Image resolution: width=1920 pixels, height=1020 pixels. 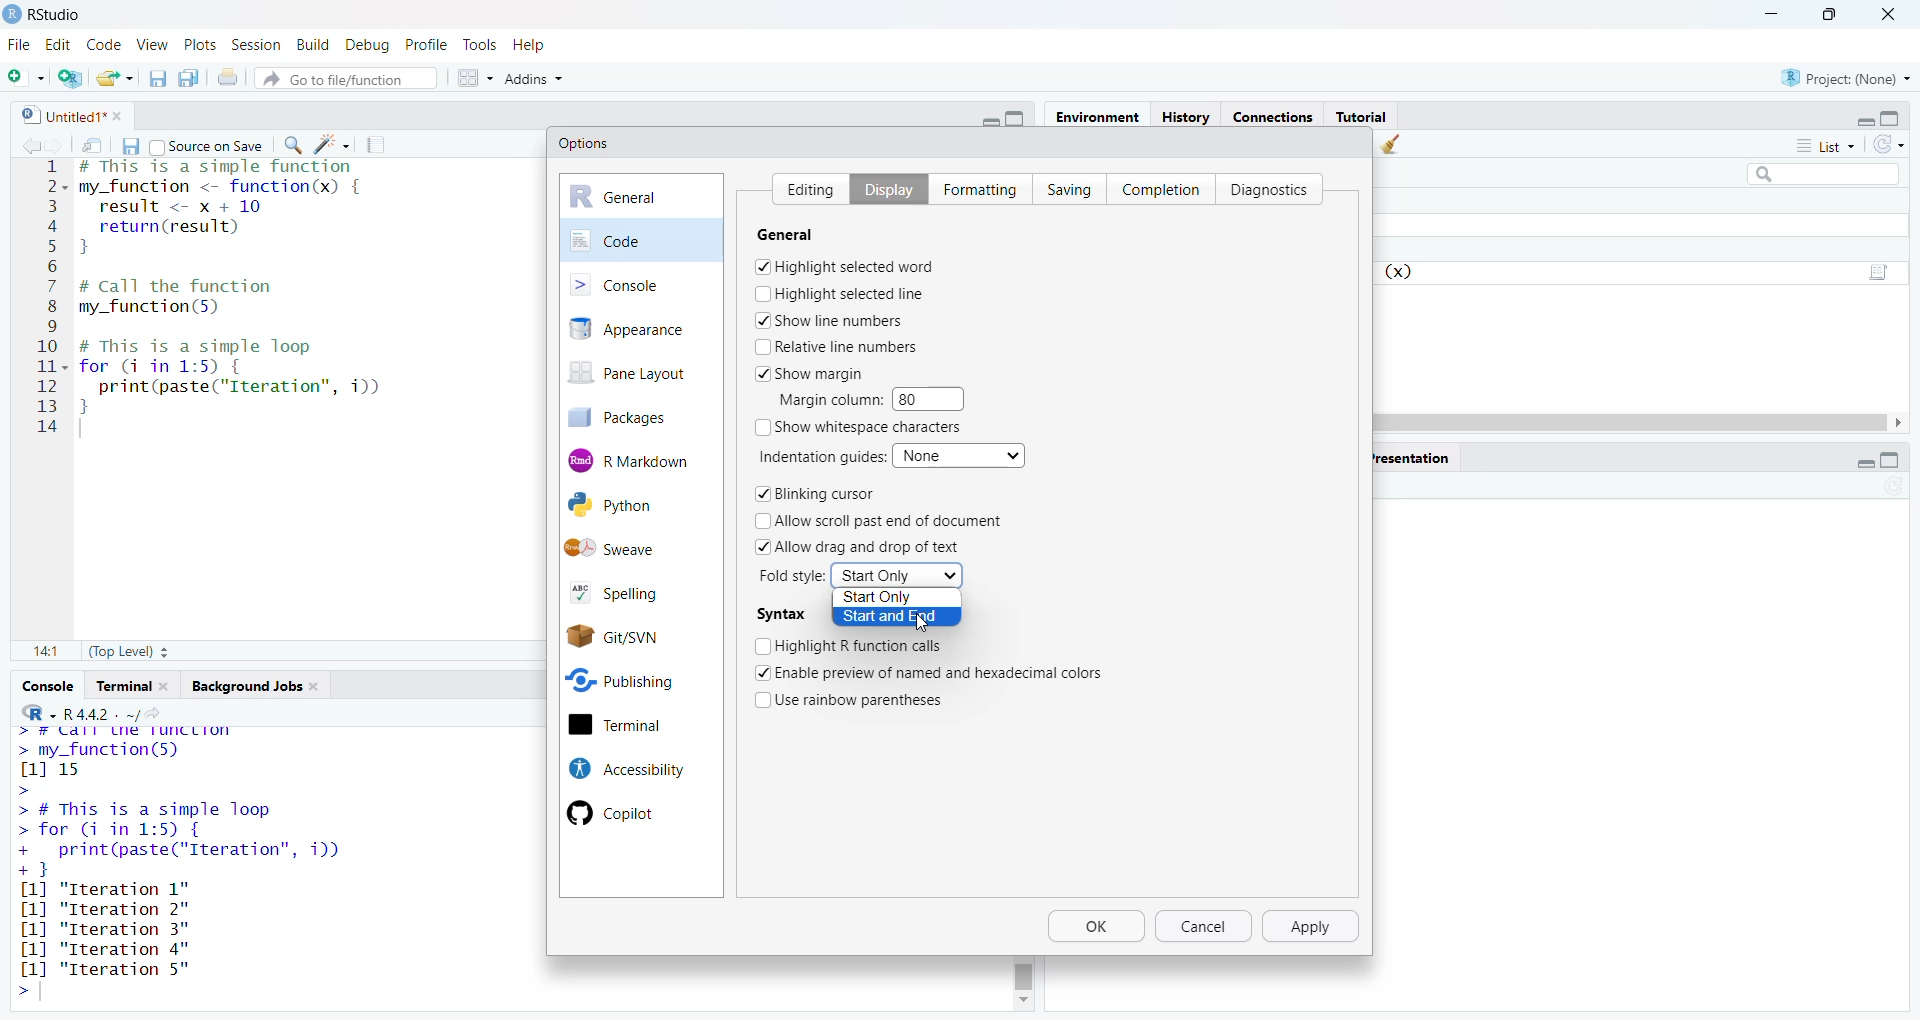 What do you see at coordinates (109, 909) in the screenshot?
I see `[1] "Iteration 2"` at bounding box center [109, 909].